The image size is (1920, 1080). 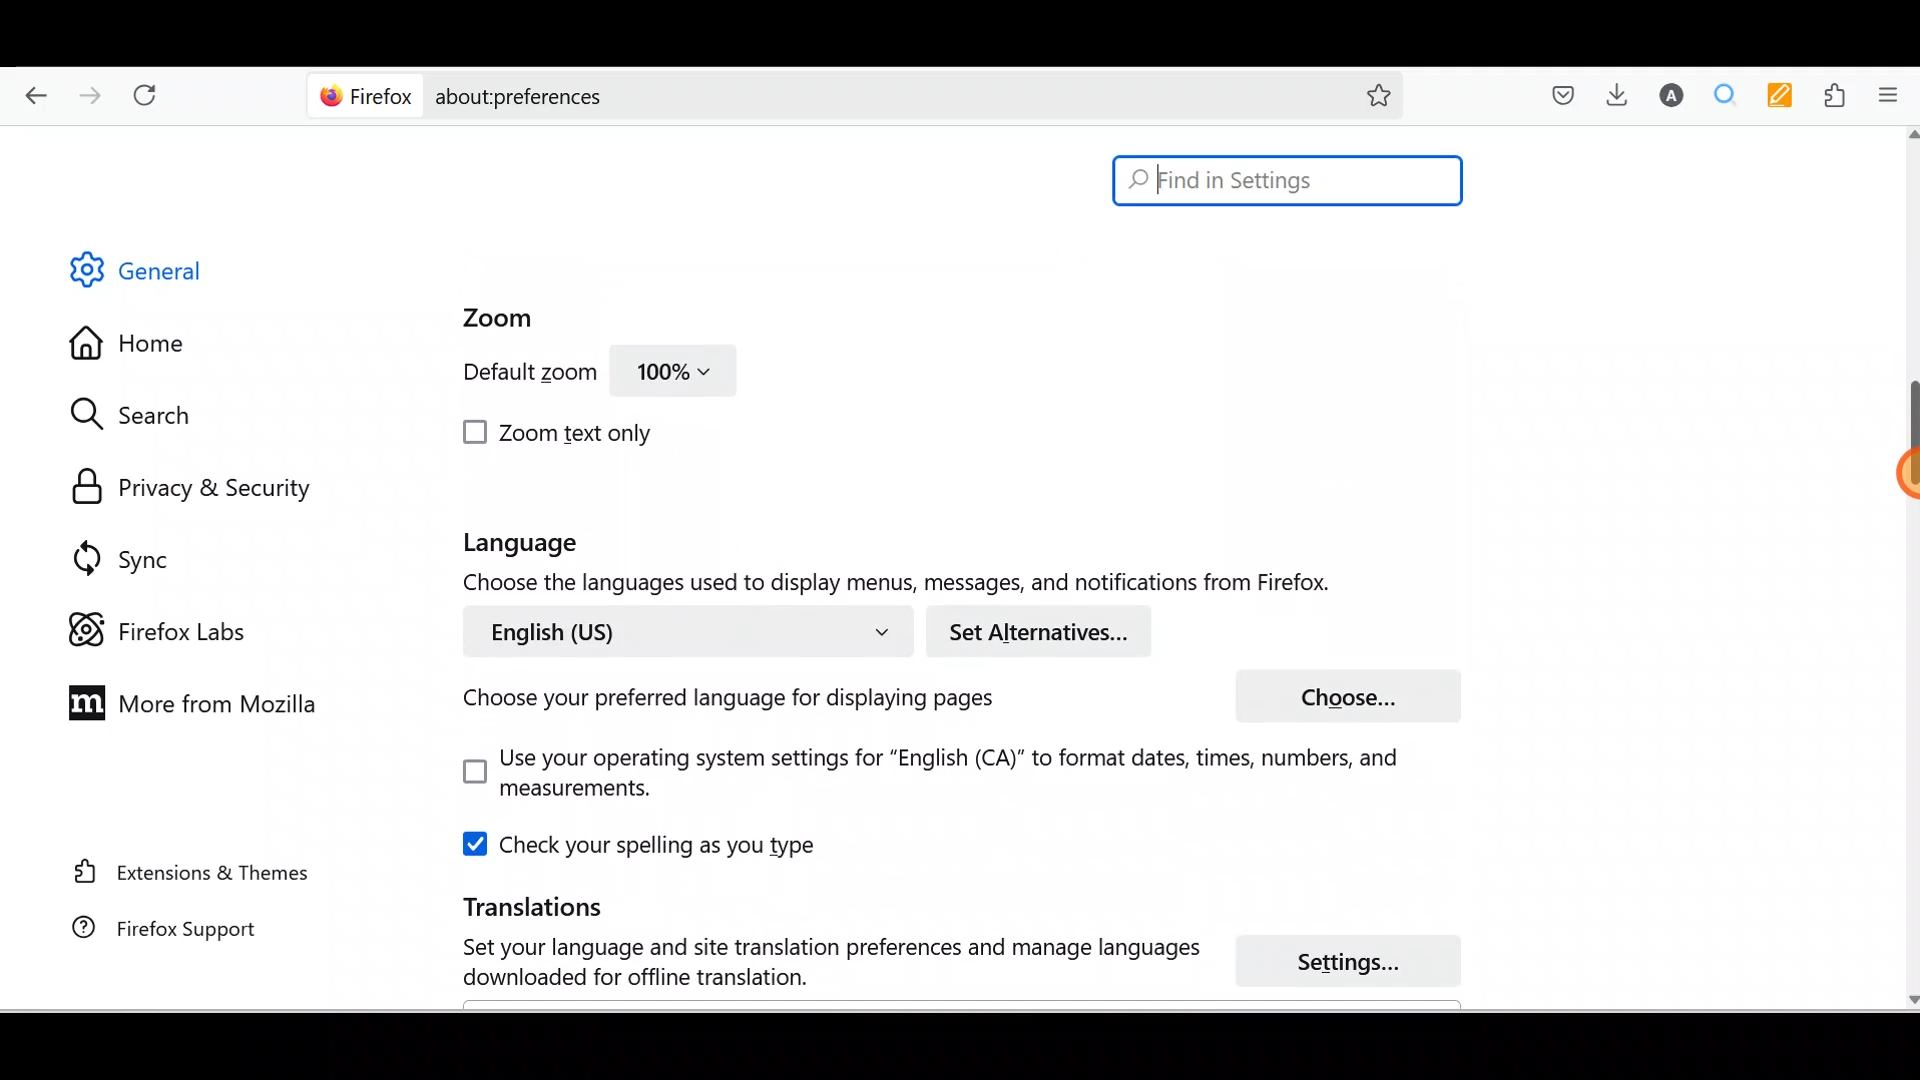 What do you see at coordinates (1360, 963) in the screenshot?
I see `Settings` at bounding box center [1360, 963].